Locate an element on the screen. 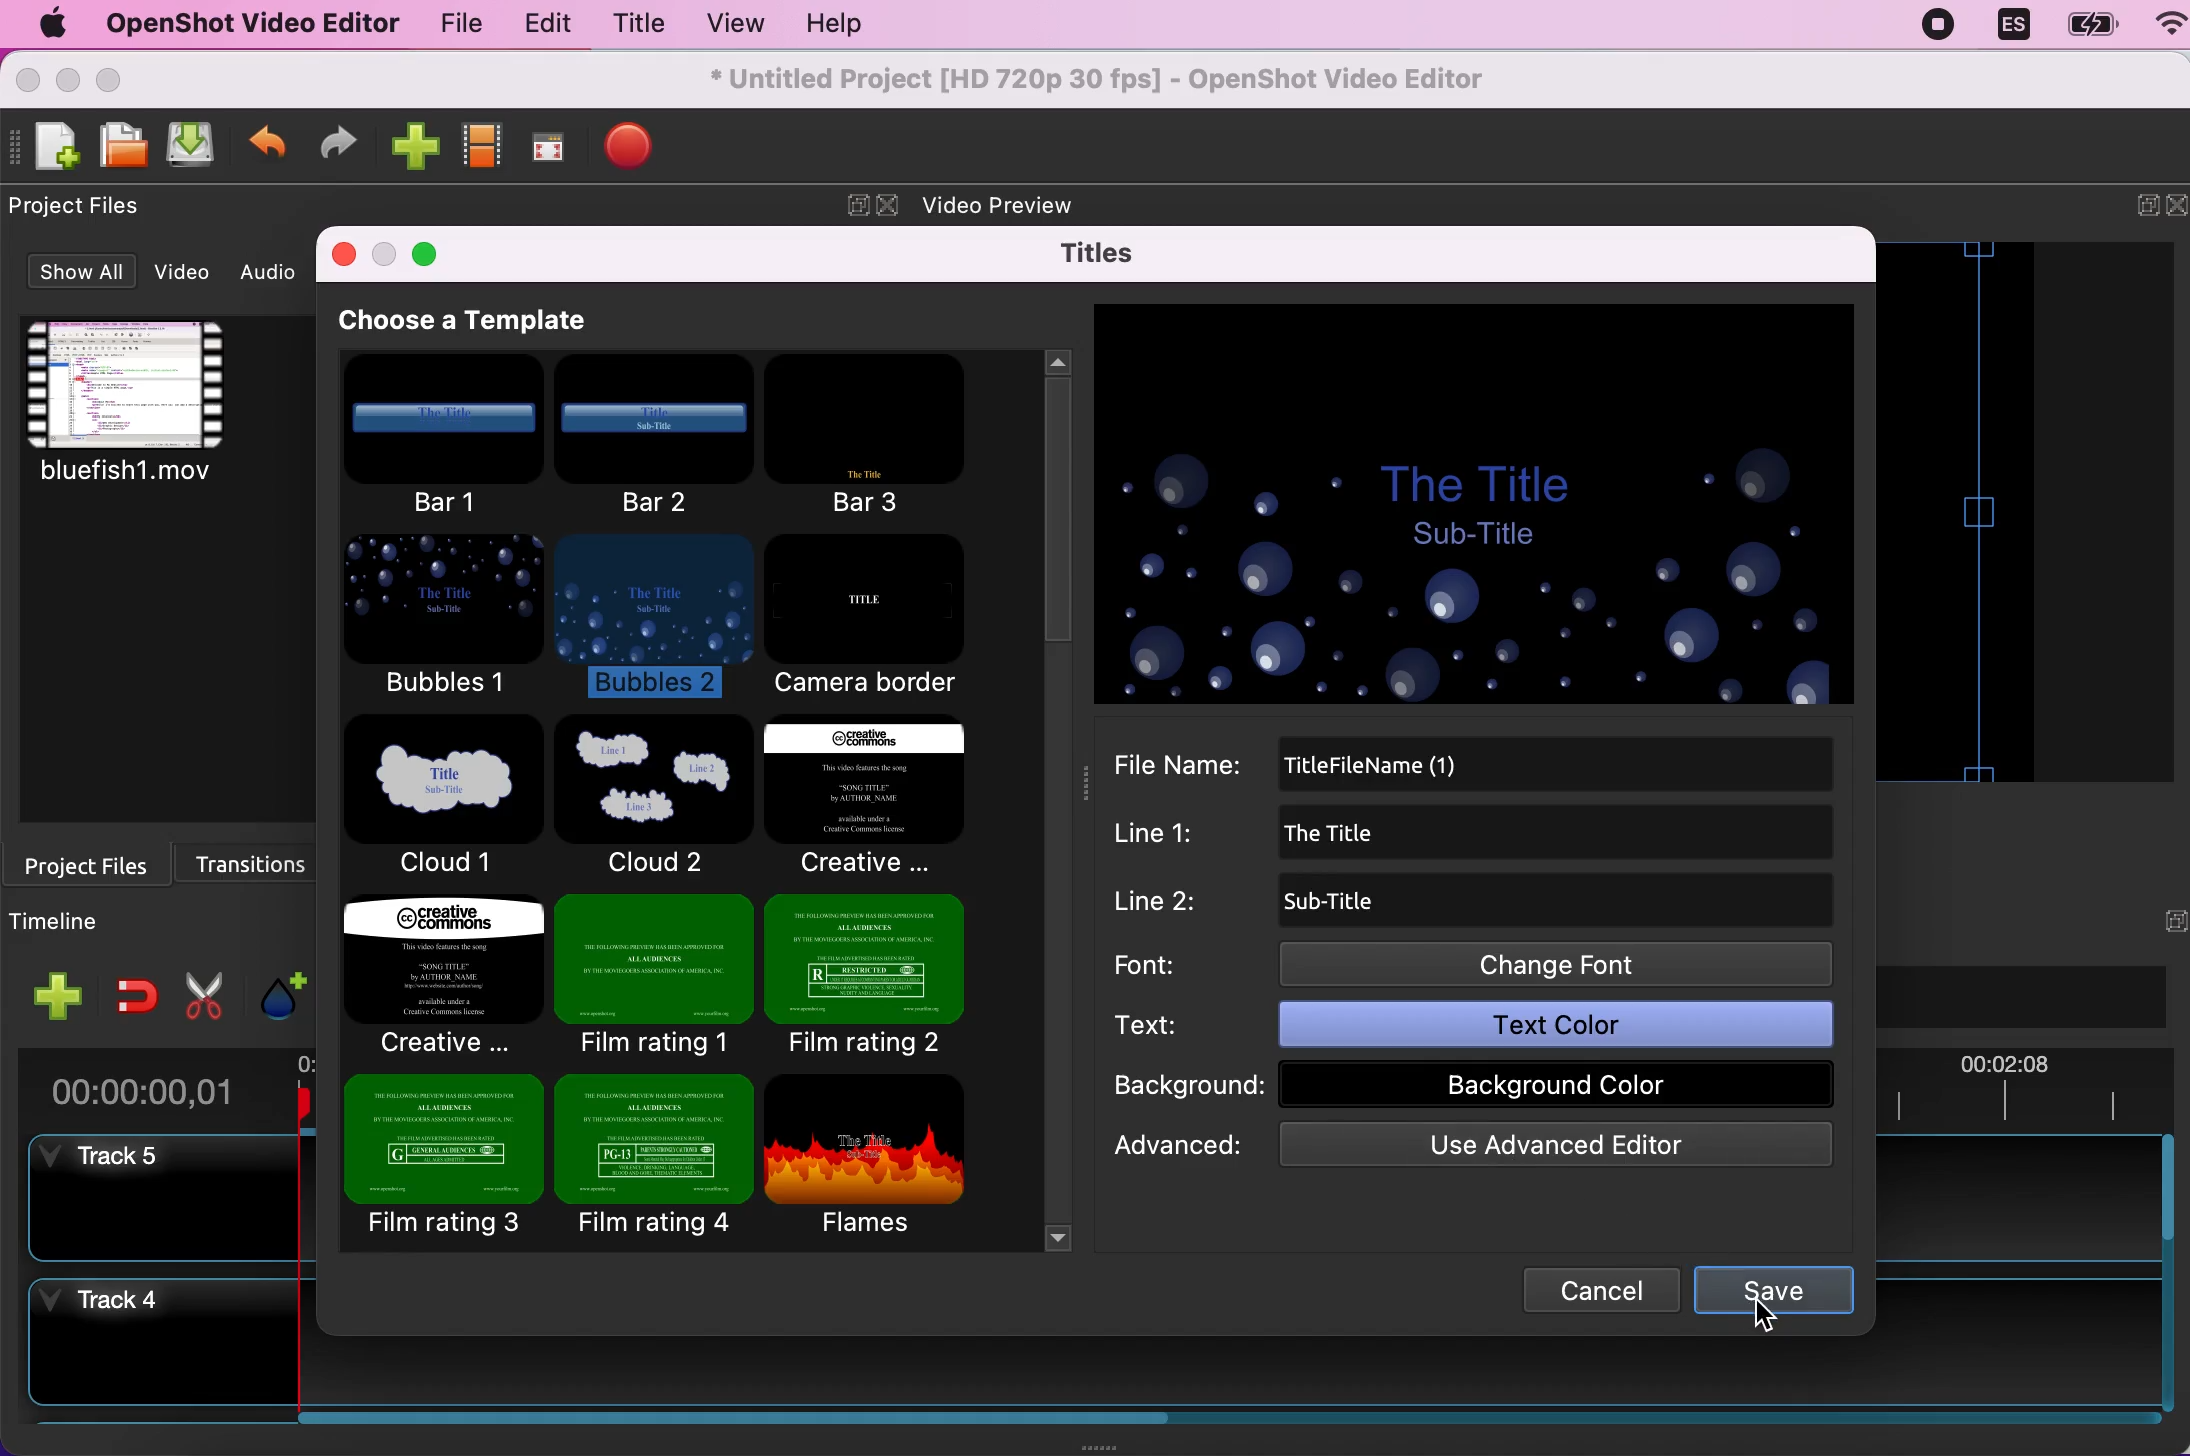  edit is located at coordinates (542, 25).